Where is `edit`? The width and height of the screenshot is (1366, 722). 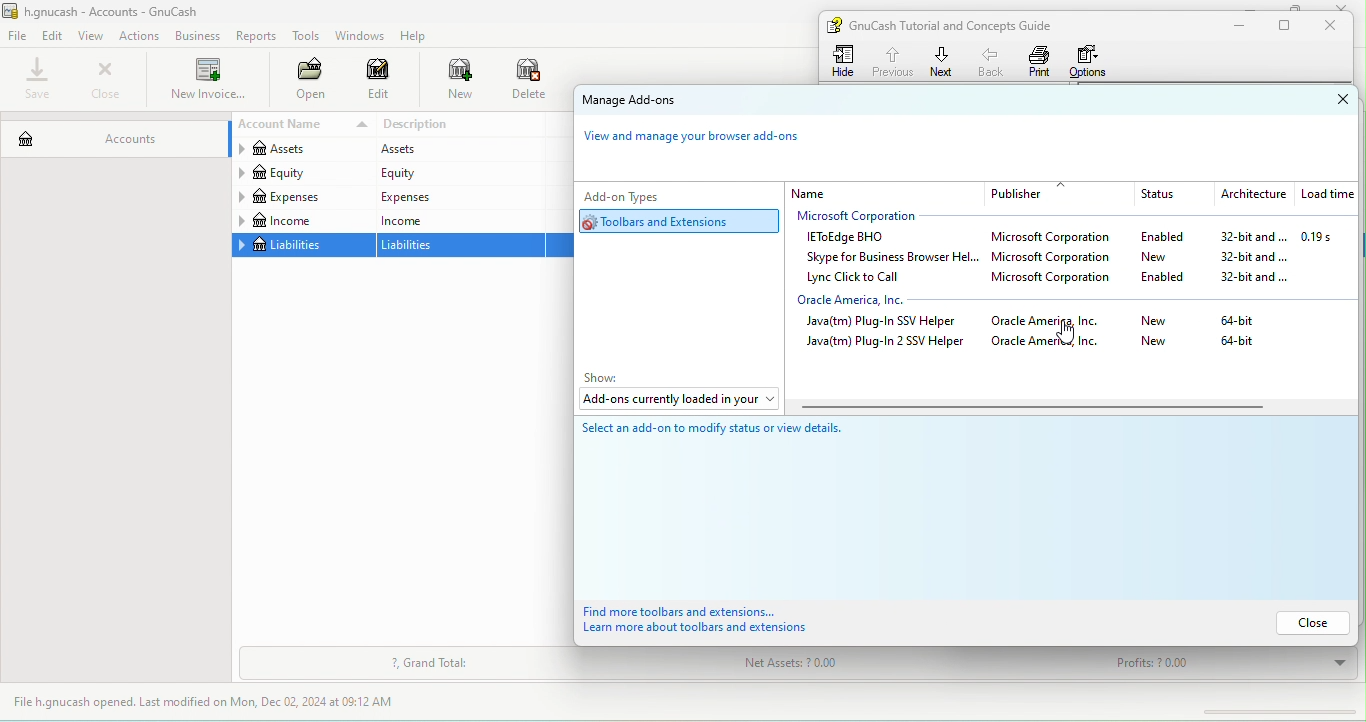
edit is located at coordinates (54, 35).